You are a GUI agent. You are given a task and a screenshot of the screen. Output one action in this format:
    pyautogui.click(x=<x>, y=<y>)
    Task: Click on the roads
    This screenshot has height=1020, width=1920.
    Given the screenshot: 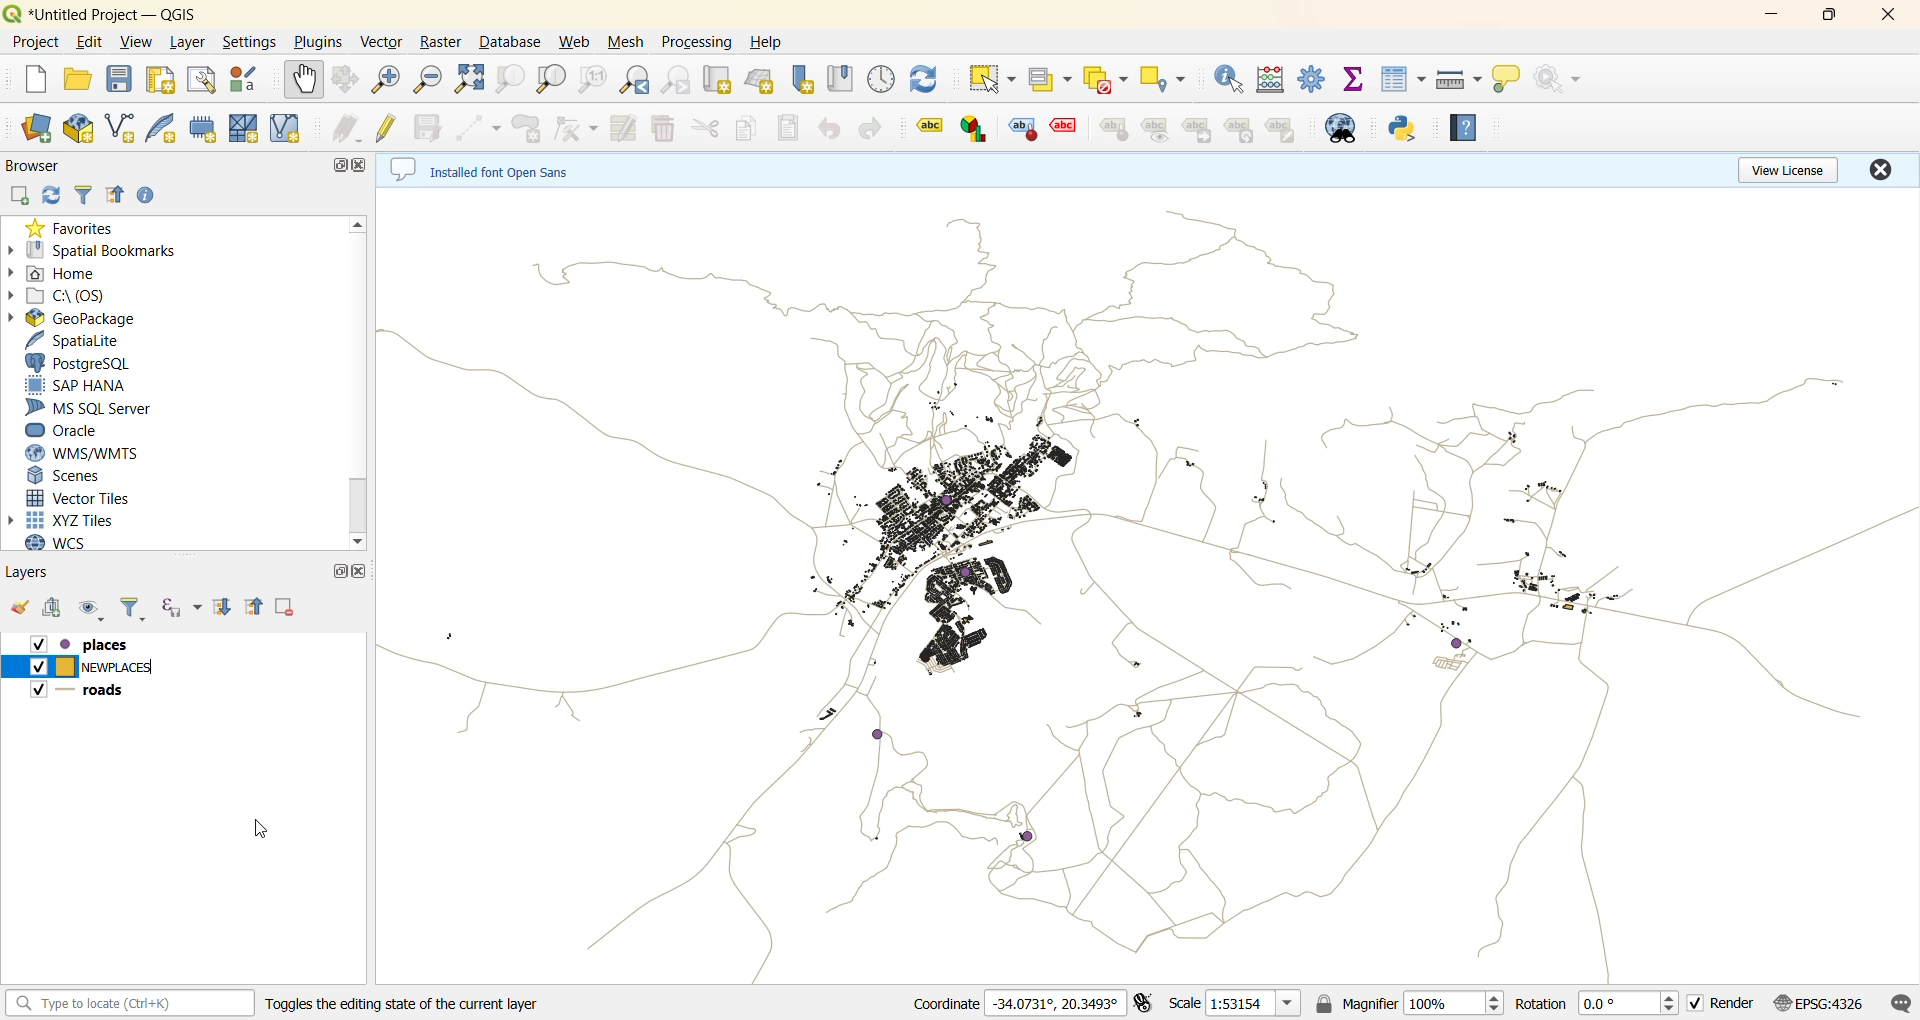 What is the action you would take?
    pyautogui.click(x=87, y=692)
    